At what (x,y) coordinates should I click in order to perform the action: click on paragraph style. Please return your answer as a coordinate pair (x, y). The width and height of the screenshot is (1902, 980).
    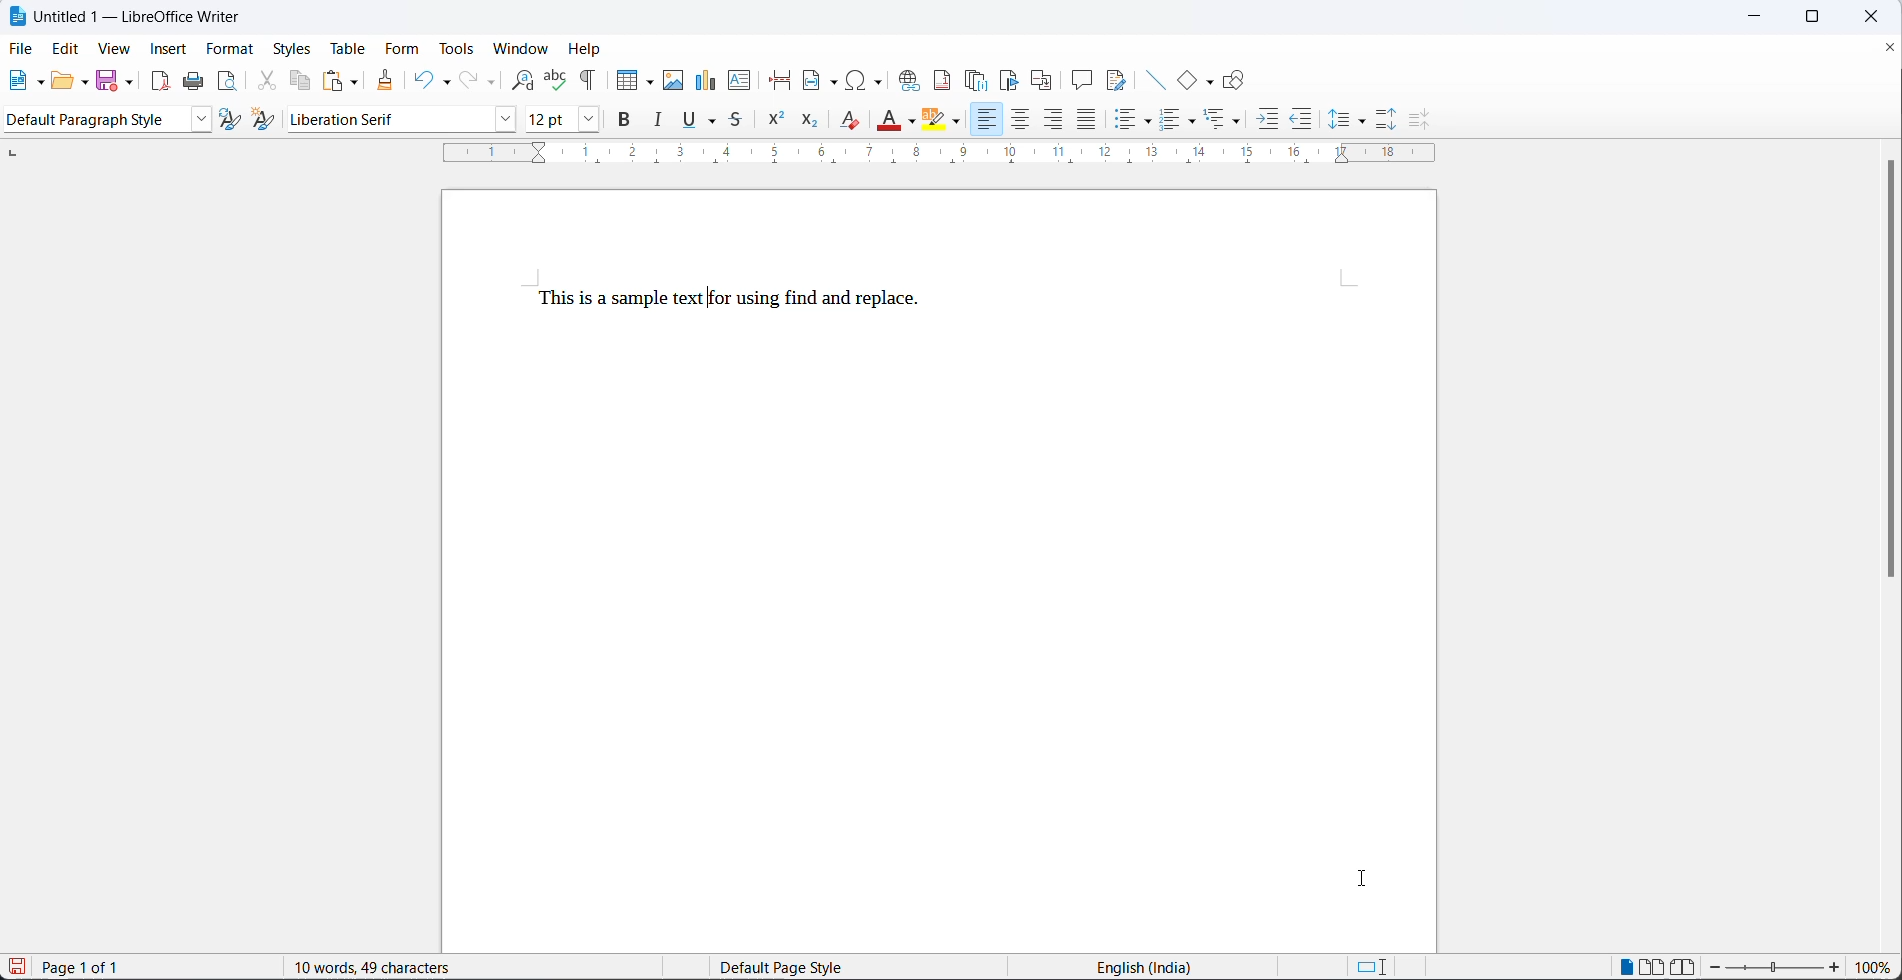
    Looking at the image, I should click on (91, 120).